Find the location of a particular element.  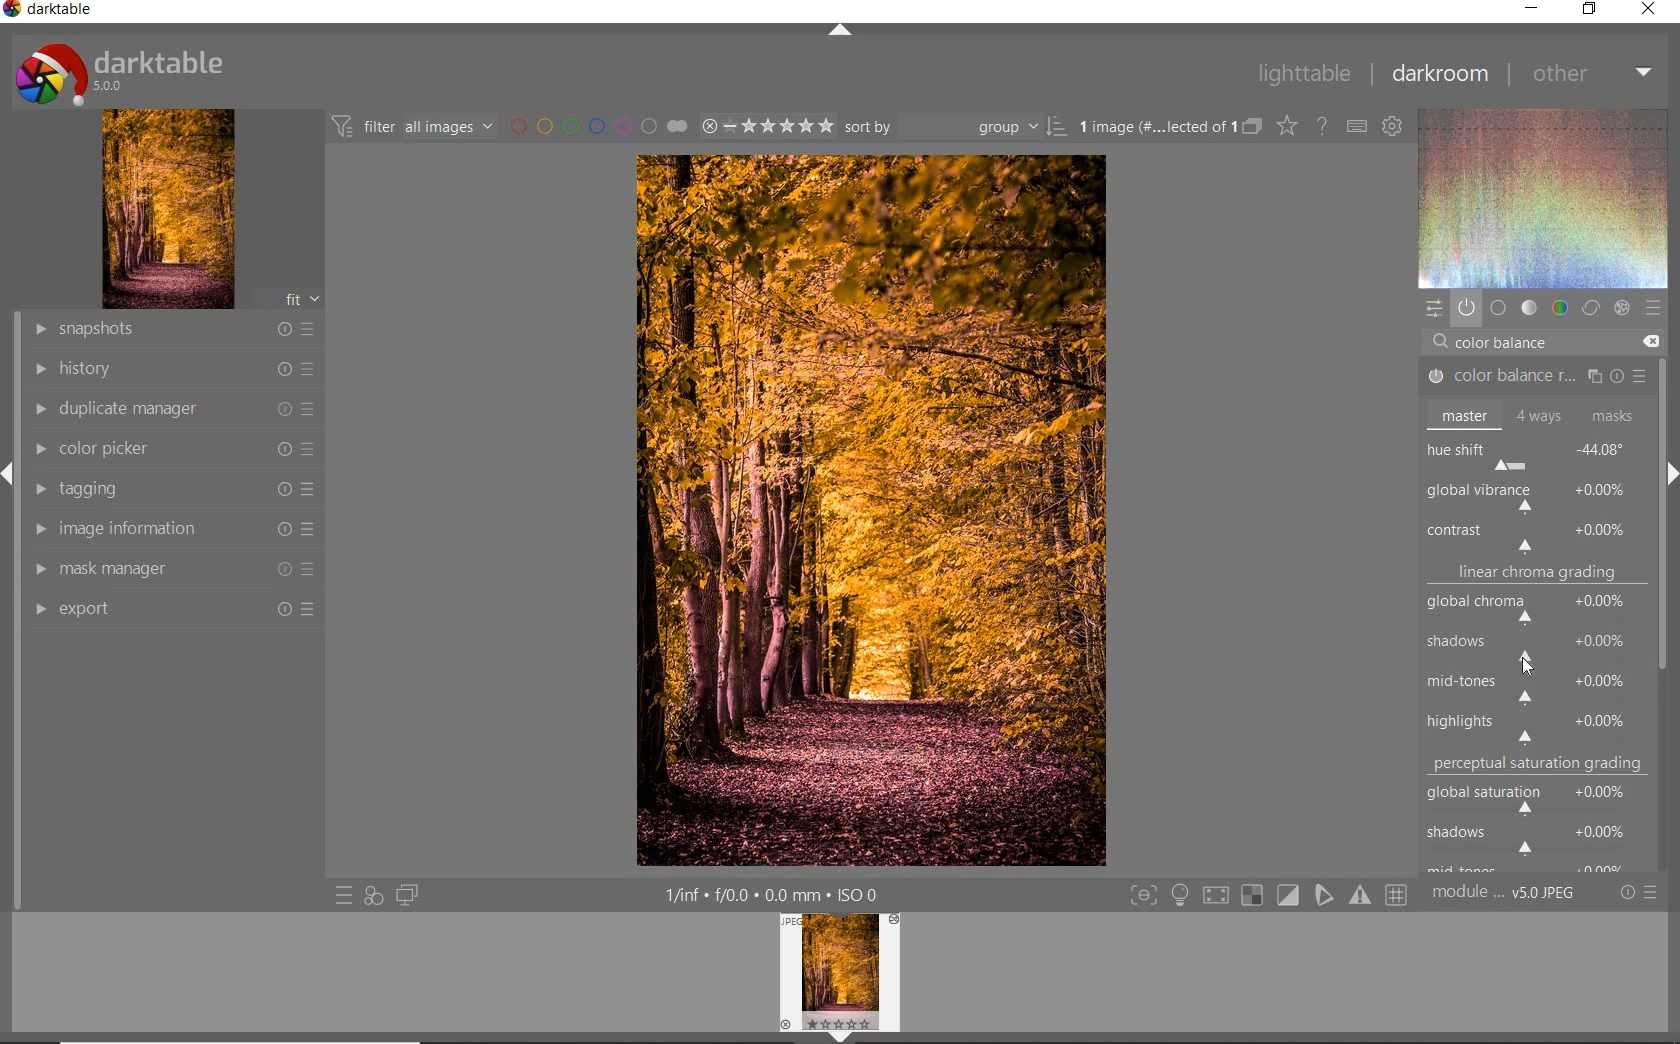

effect is located at coordinates (1622, 306).